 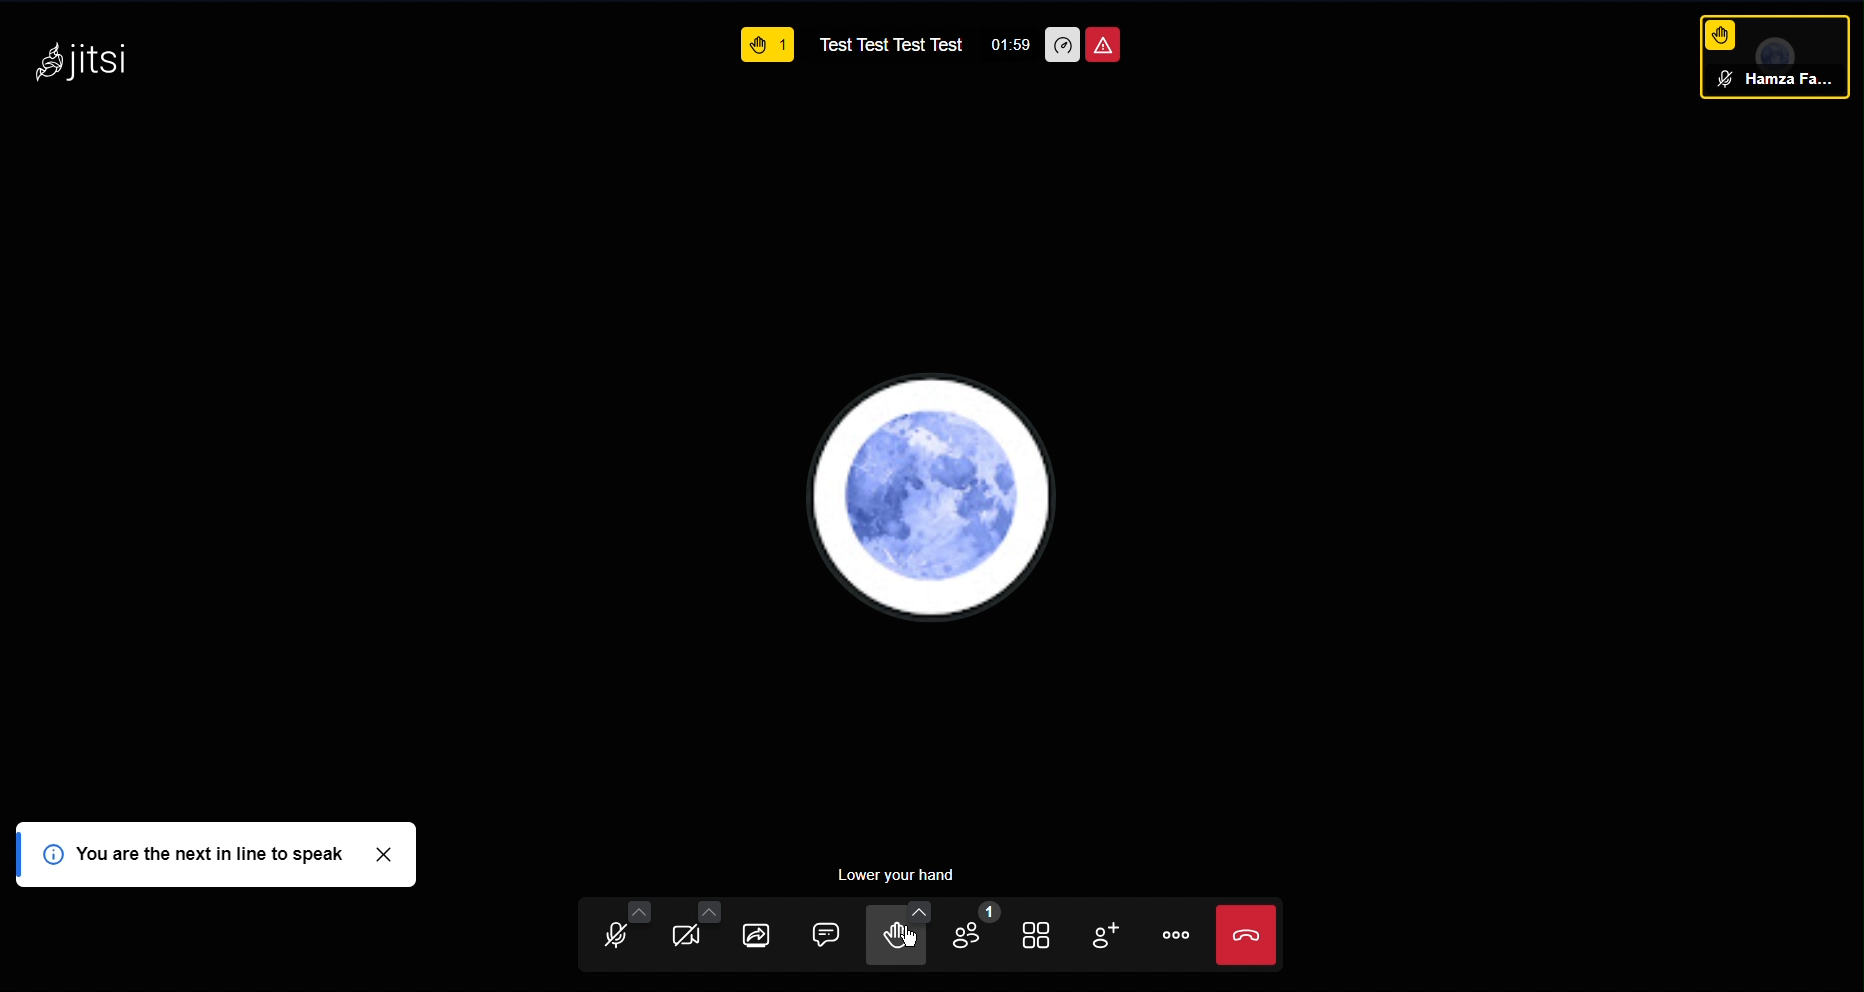 I want to click on Chat, so click(x=828, y=932).